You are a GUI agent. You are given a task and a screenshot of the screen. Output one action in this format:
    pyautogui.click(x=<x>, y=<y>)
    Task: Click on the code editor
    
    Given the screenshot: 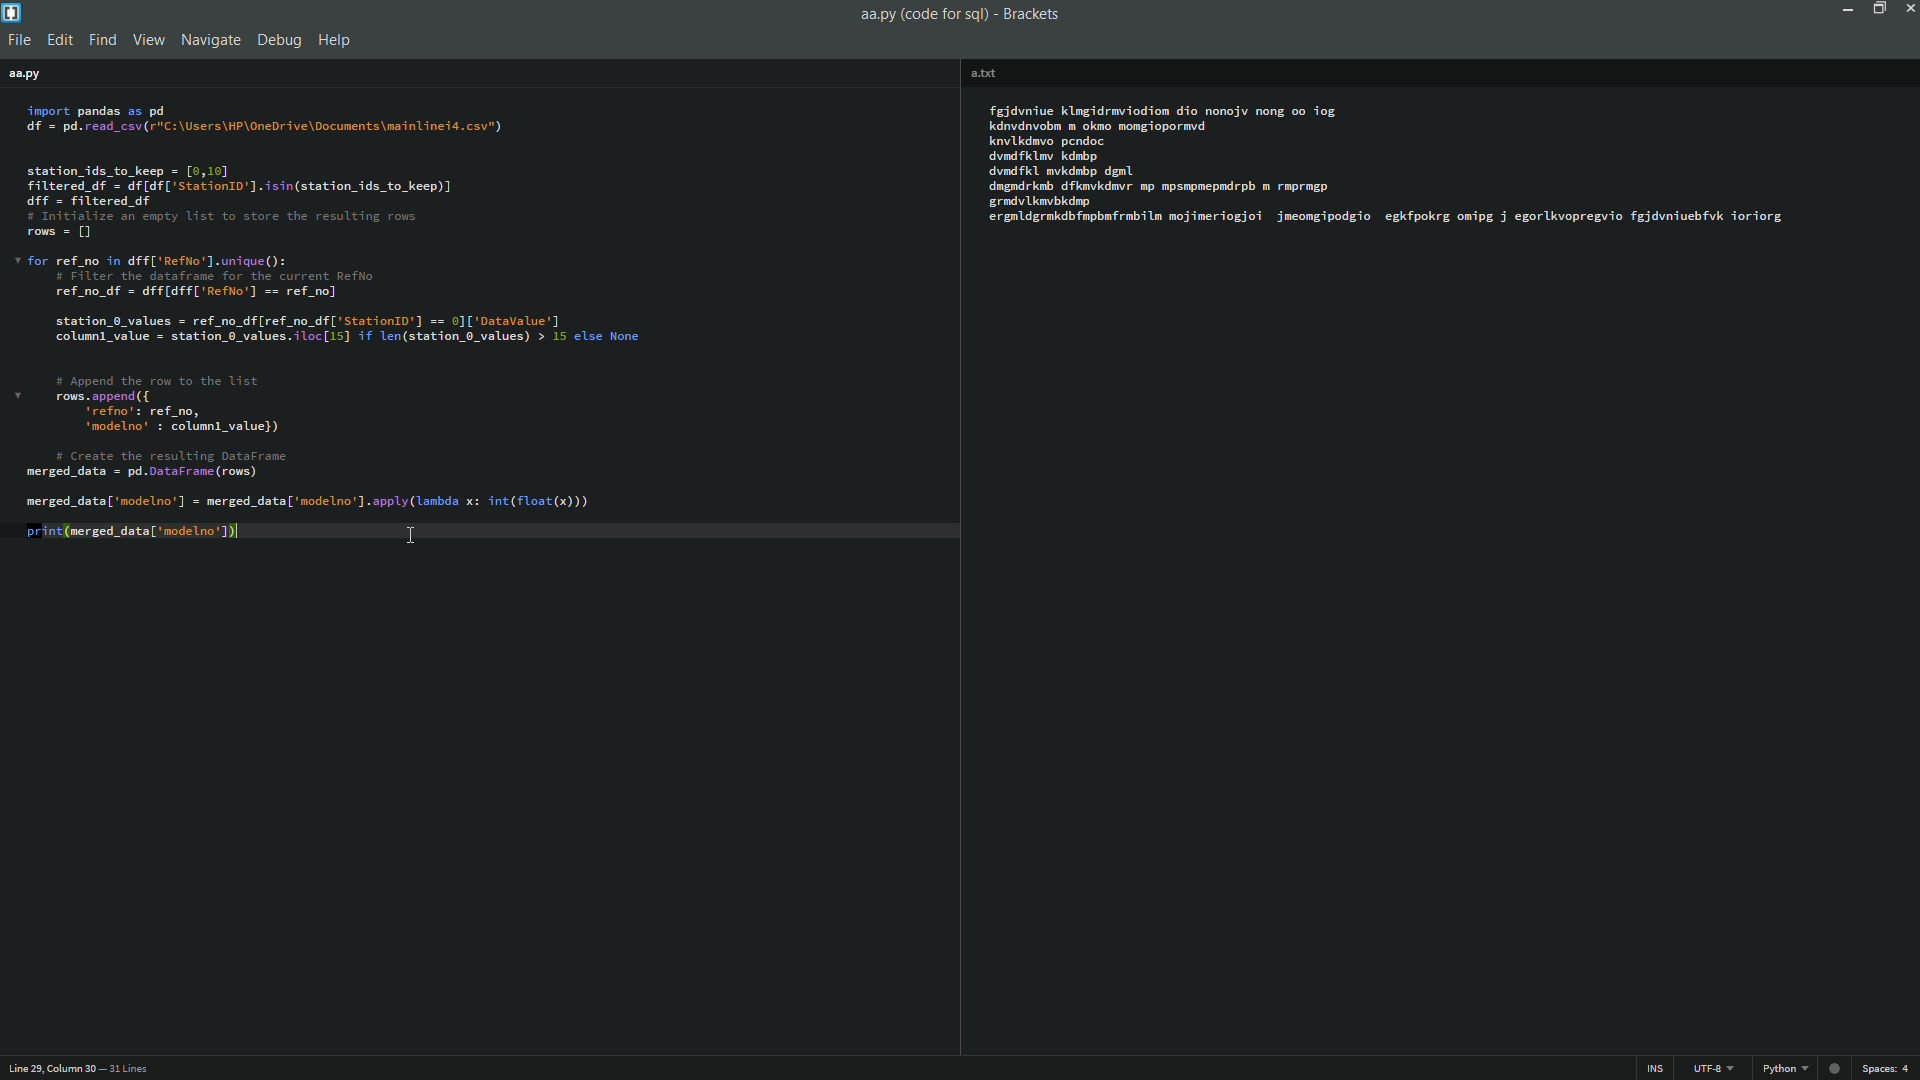 What is the action you would take?
    pyautogui.click(x=1396, y=166)
    